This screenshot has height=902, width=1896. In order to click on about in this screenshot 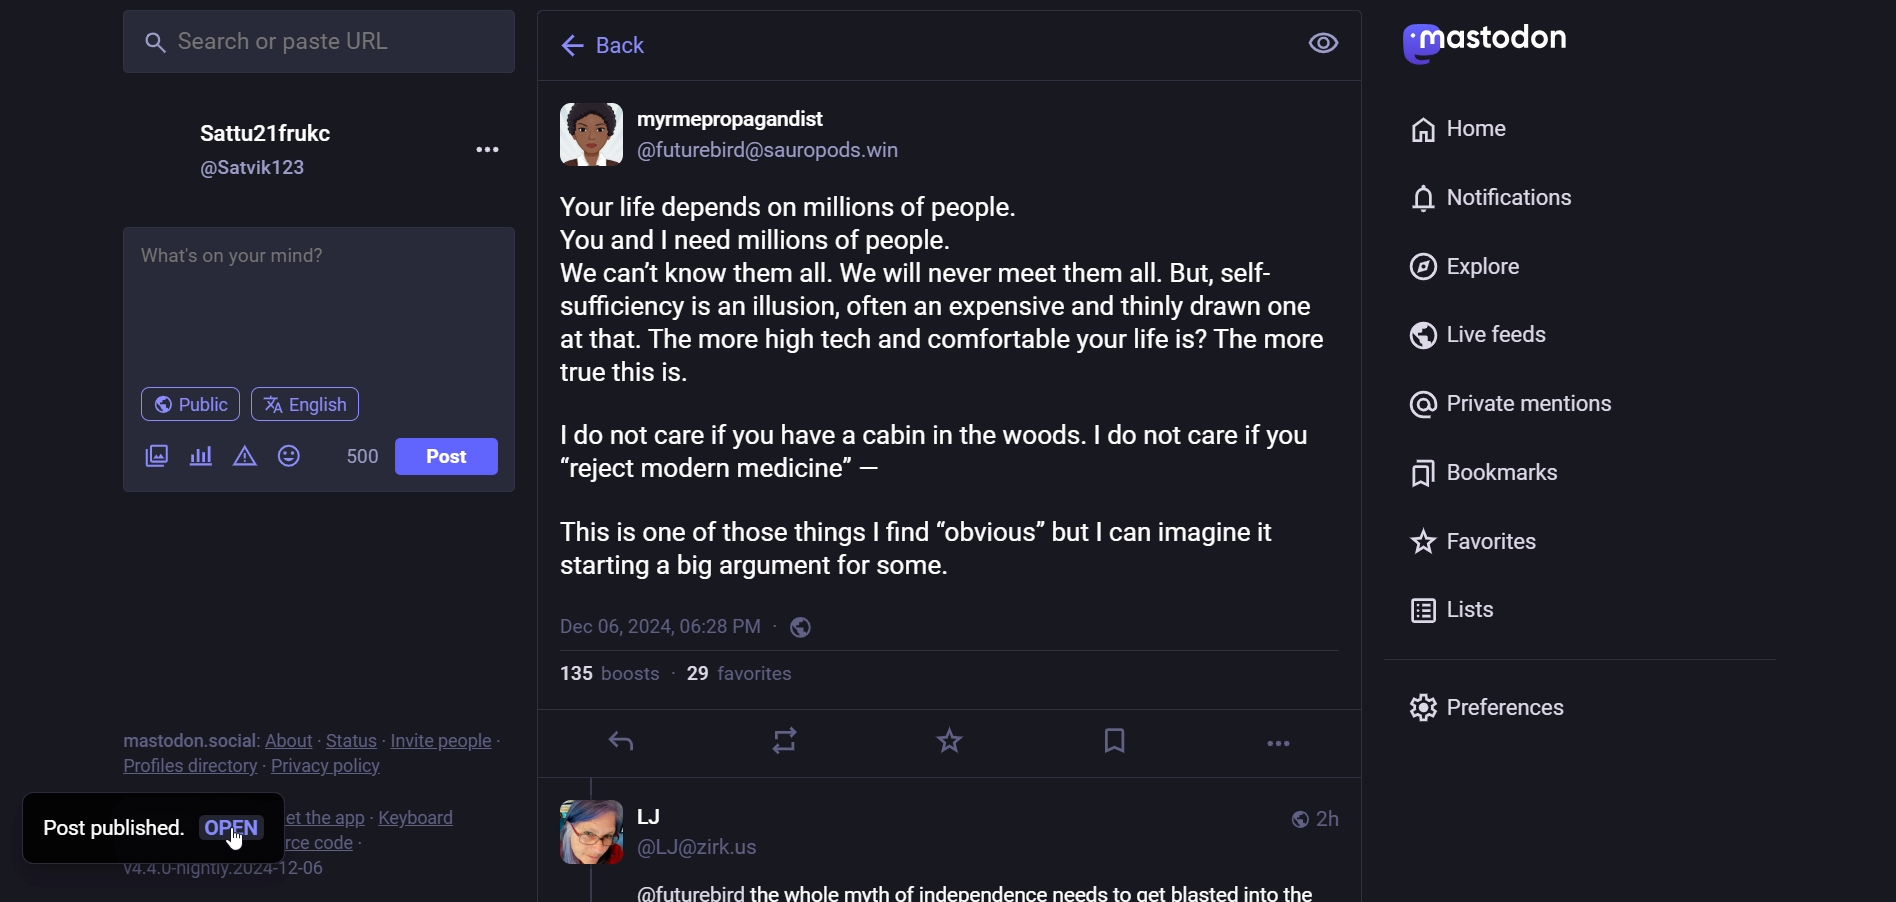, I will do `click(291, 740)`.